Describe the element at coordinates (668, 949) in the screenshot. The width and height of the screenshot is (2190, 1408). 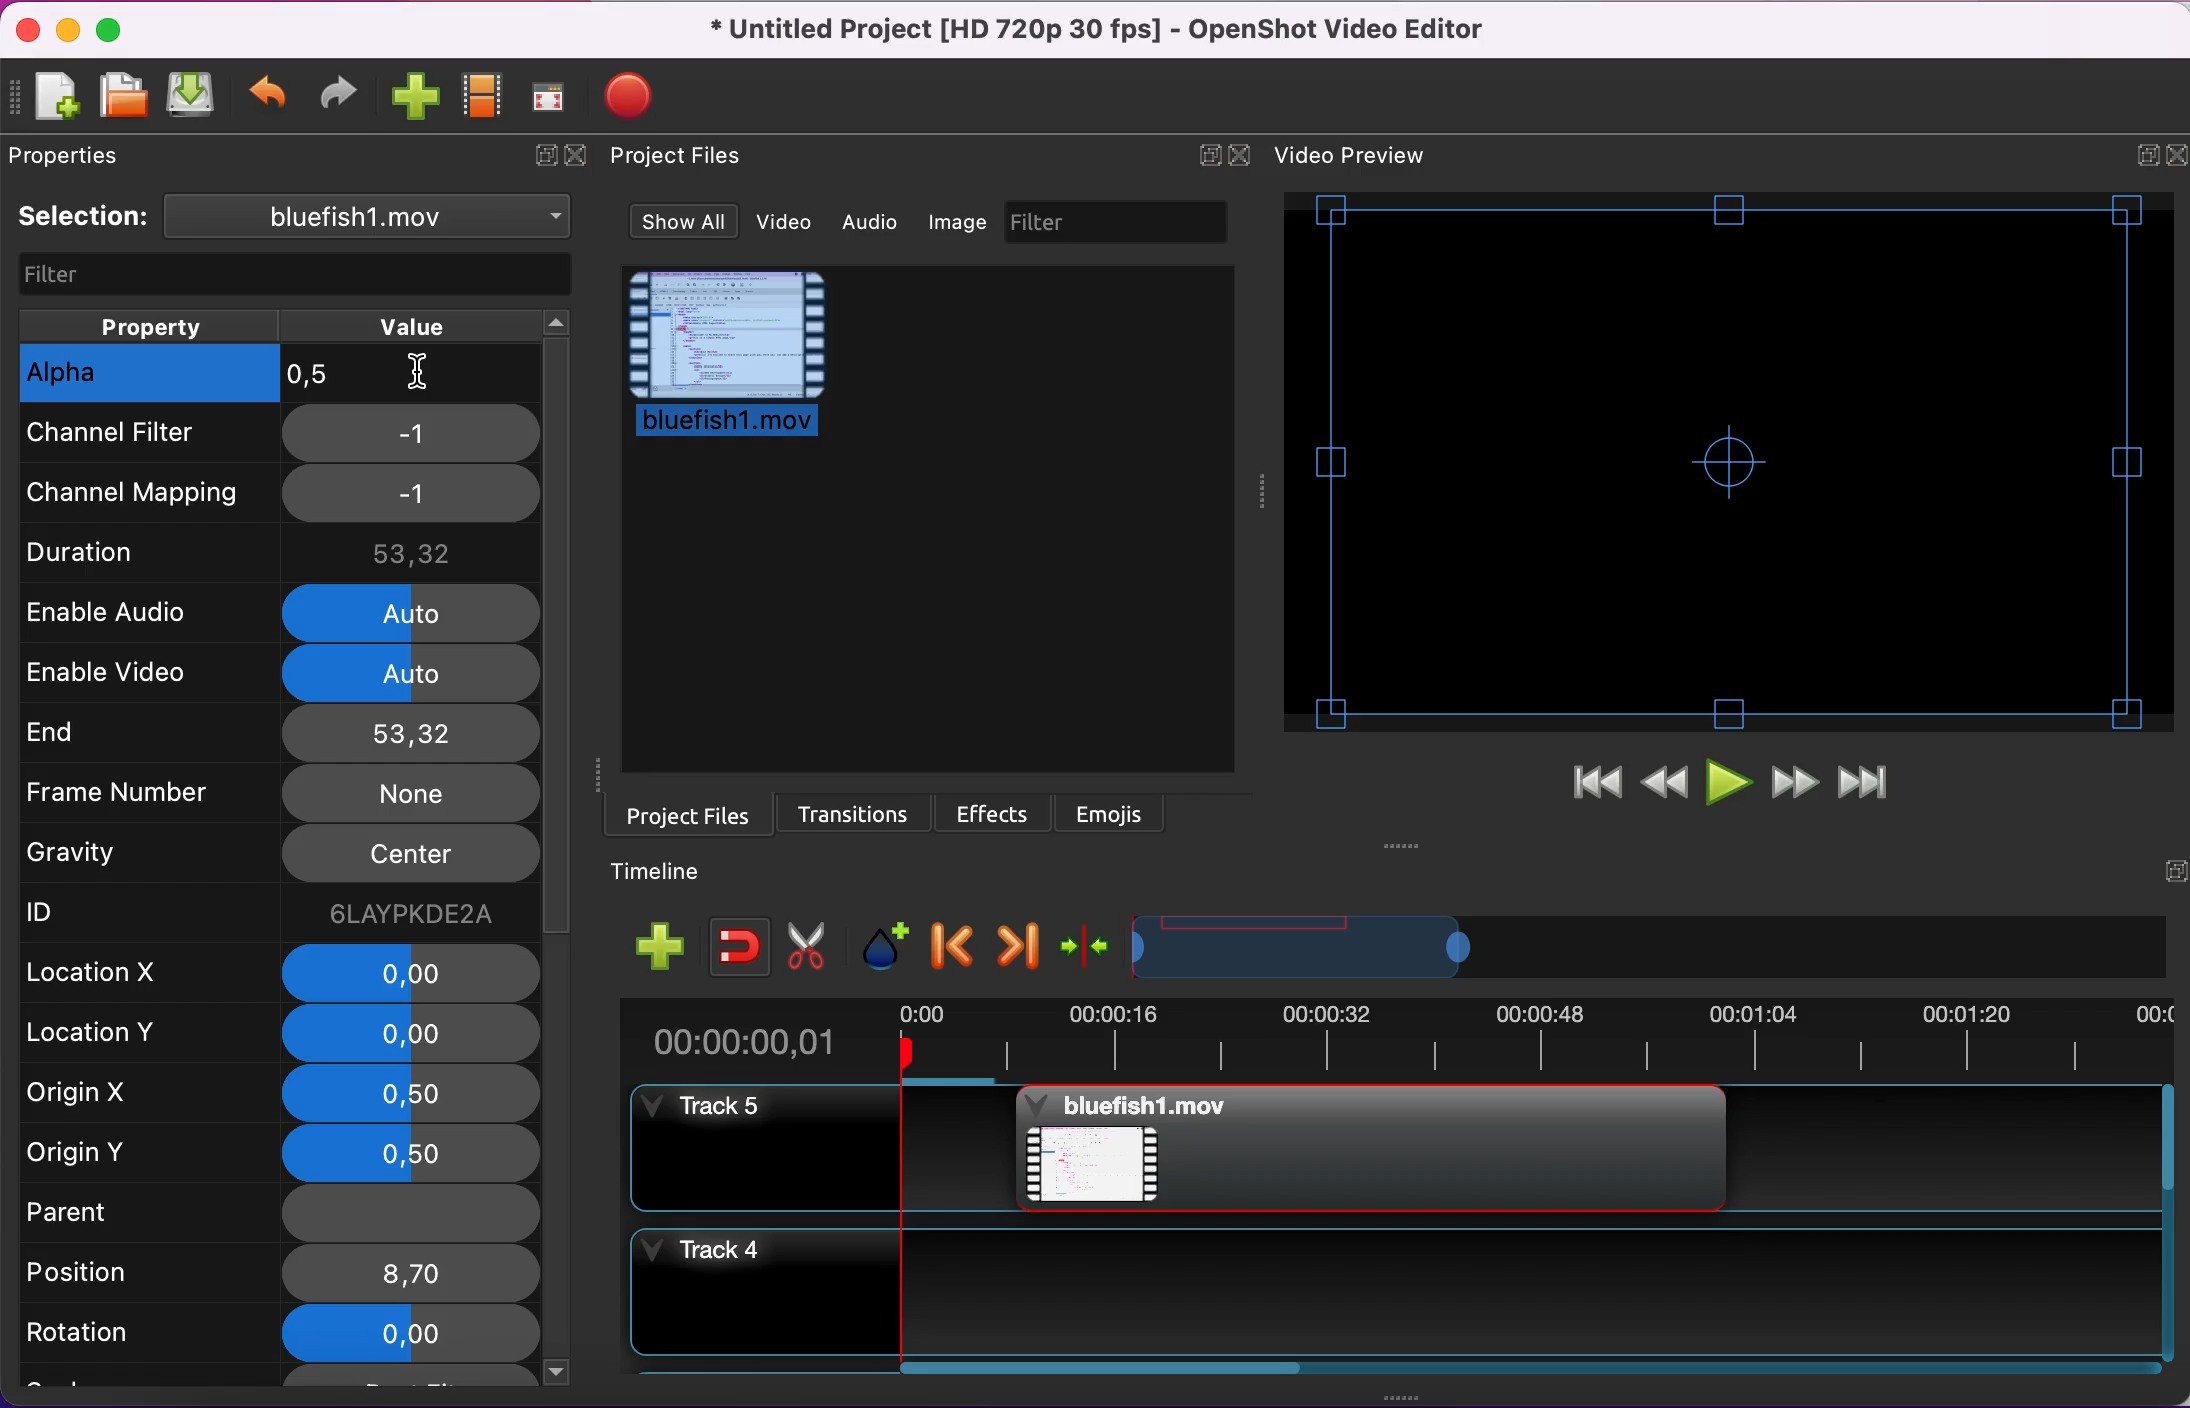
I see `add track` at that location.